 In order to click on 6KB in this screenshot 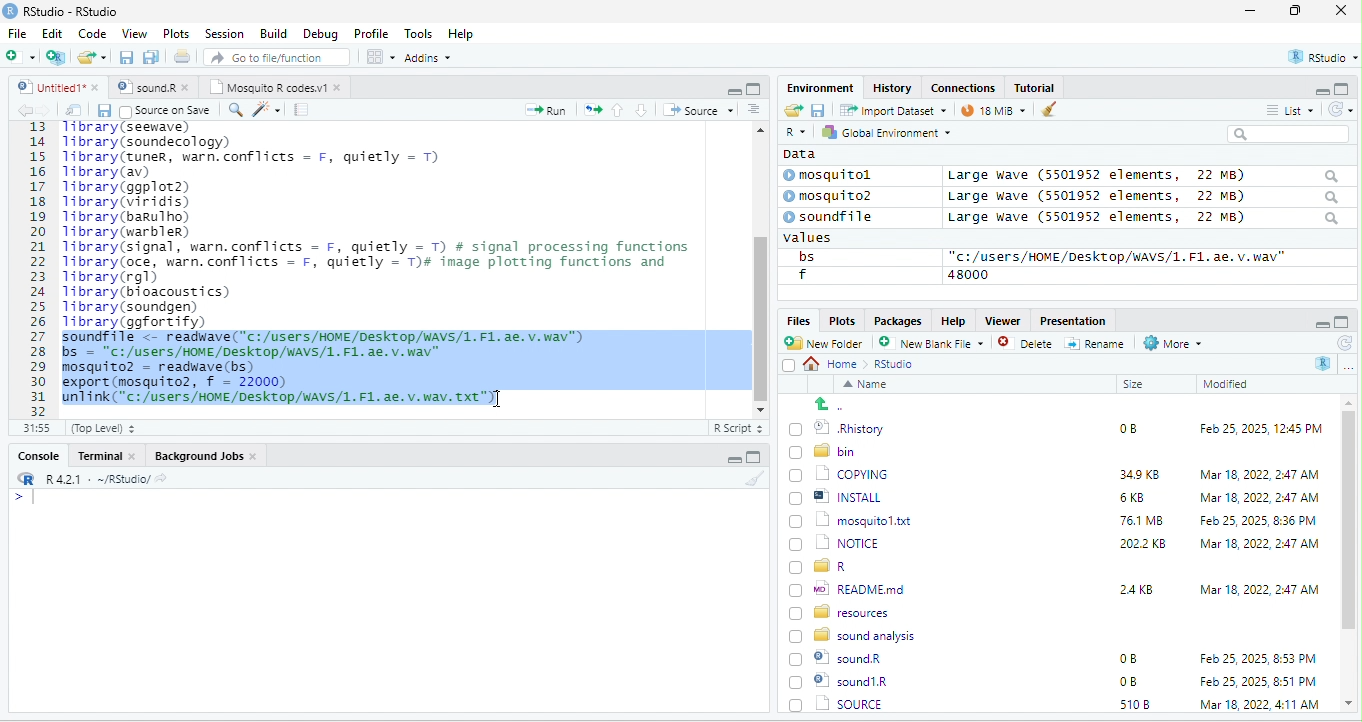, I will do `click(1133, 498)`.